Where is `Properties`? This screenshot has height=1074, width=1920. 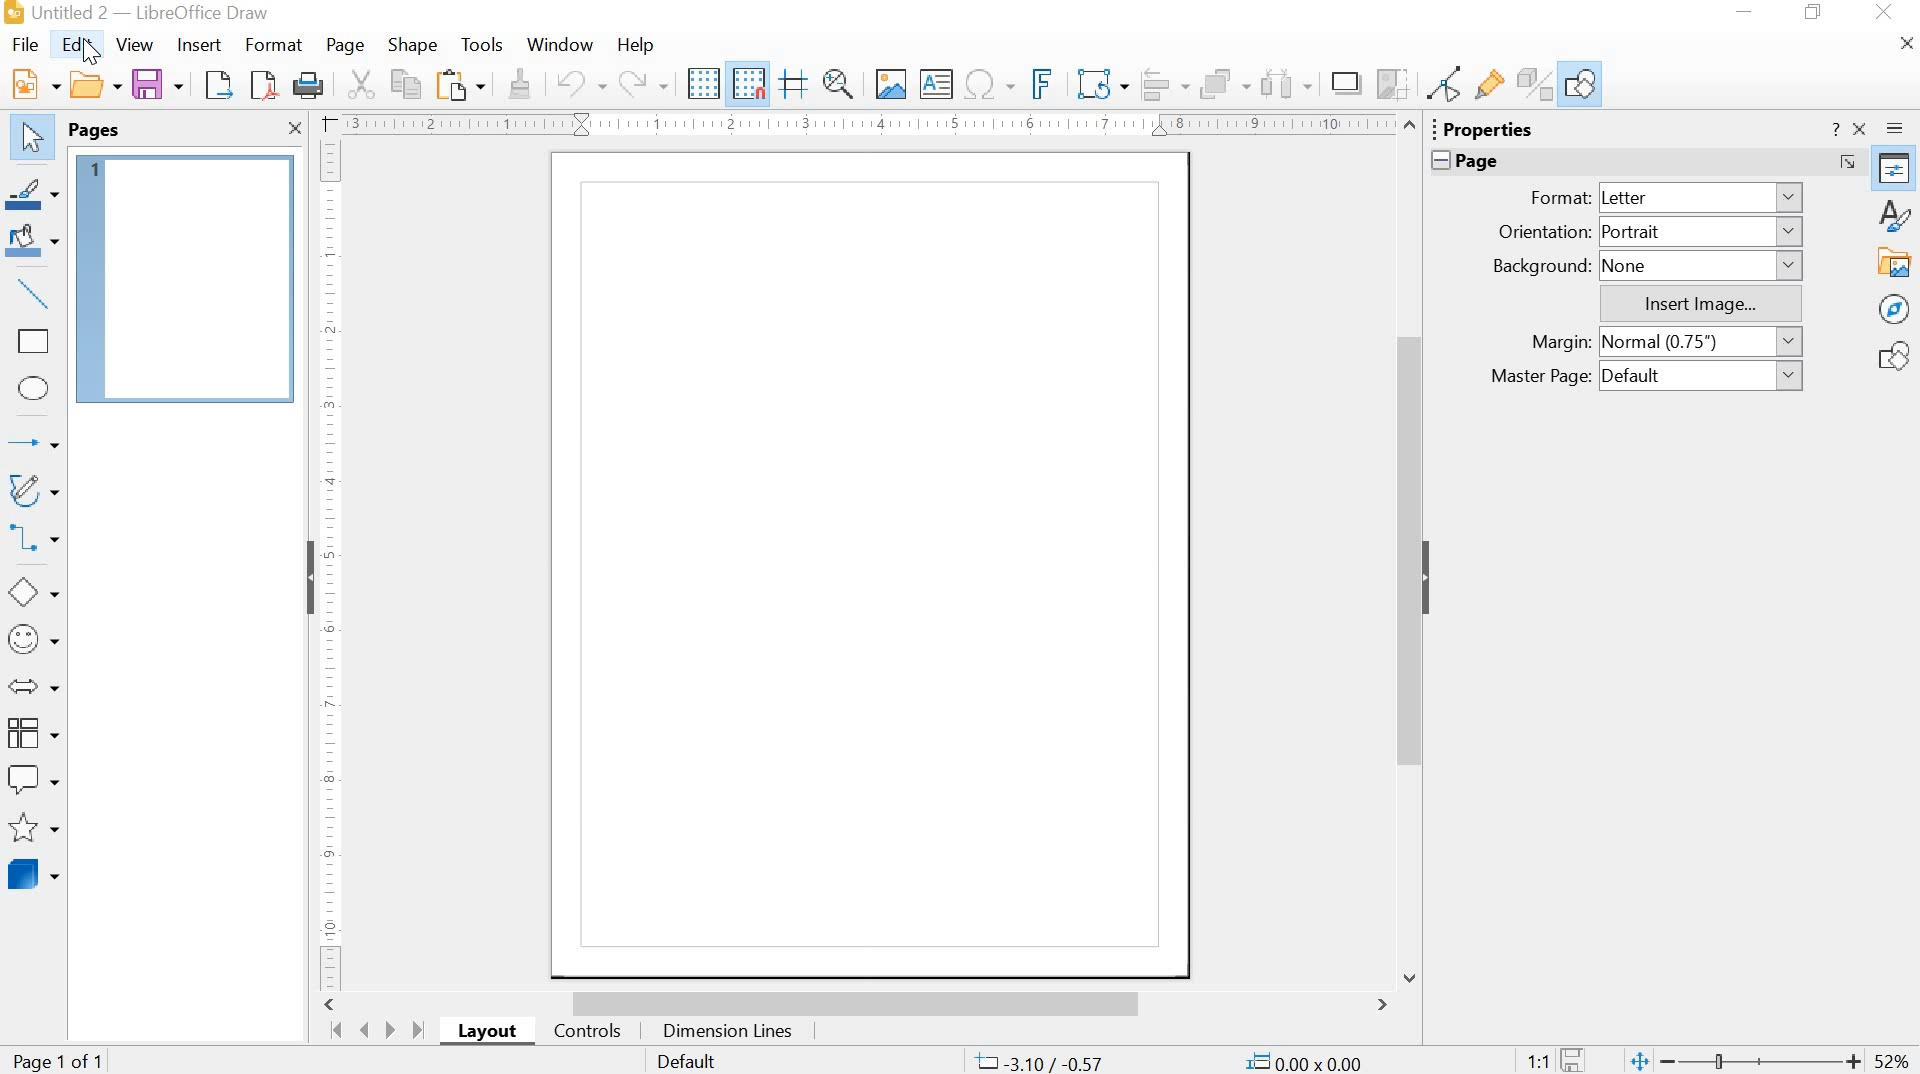 Properties is located at coordinates (1894, 168).